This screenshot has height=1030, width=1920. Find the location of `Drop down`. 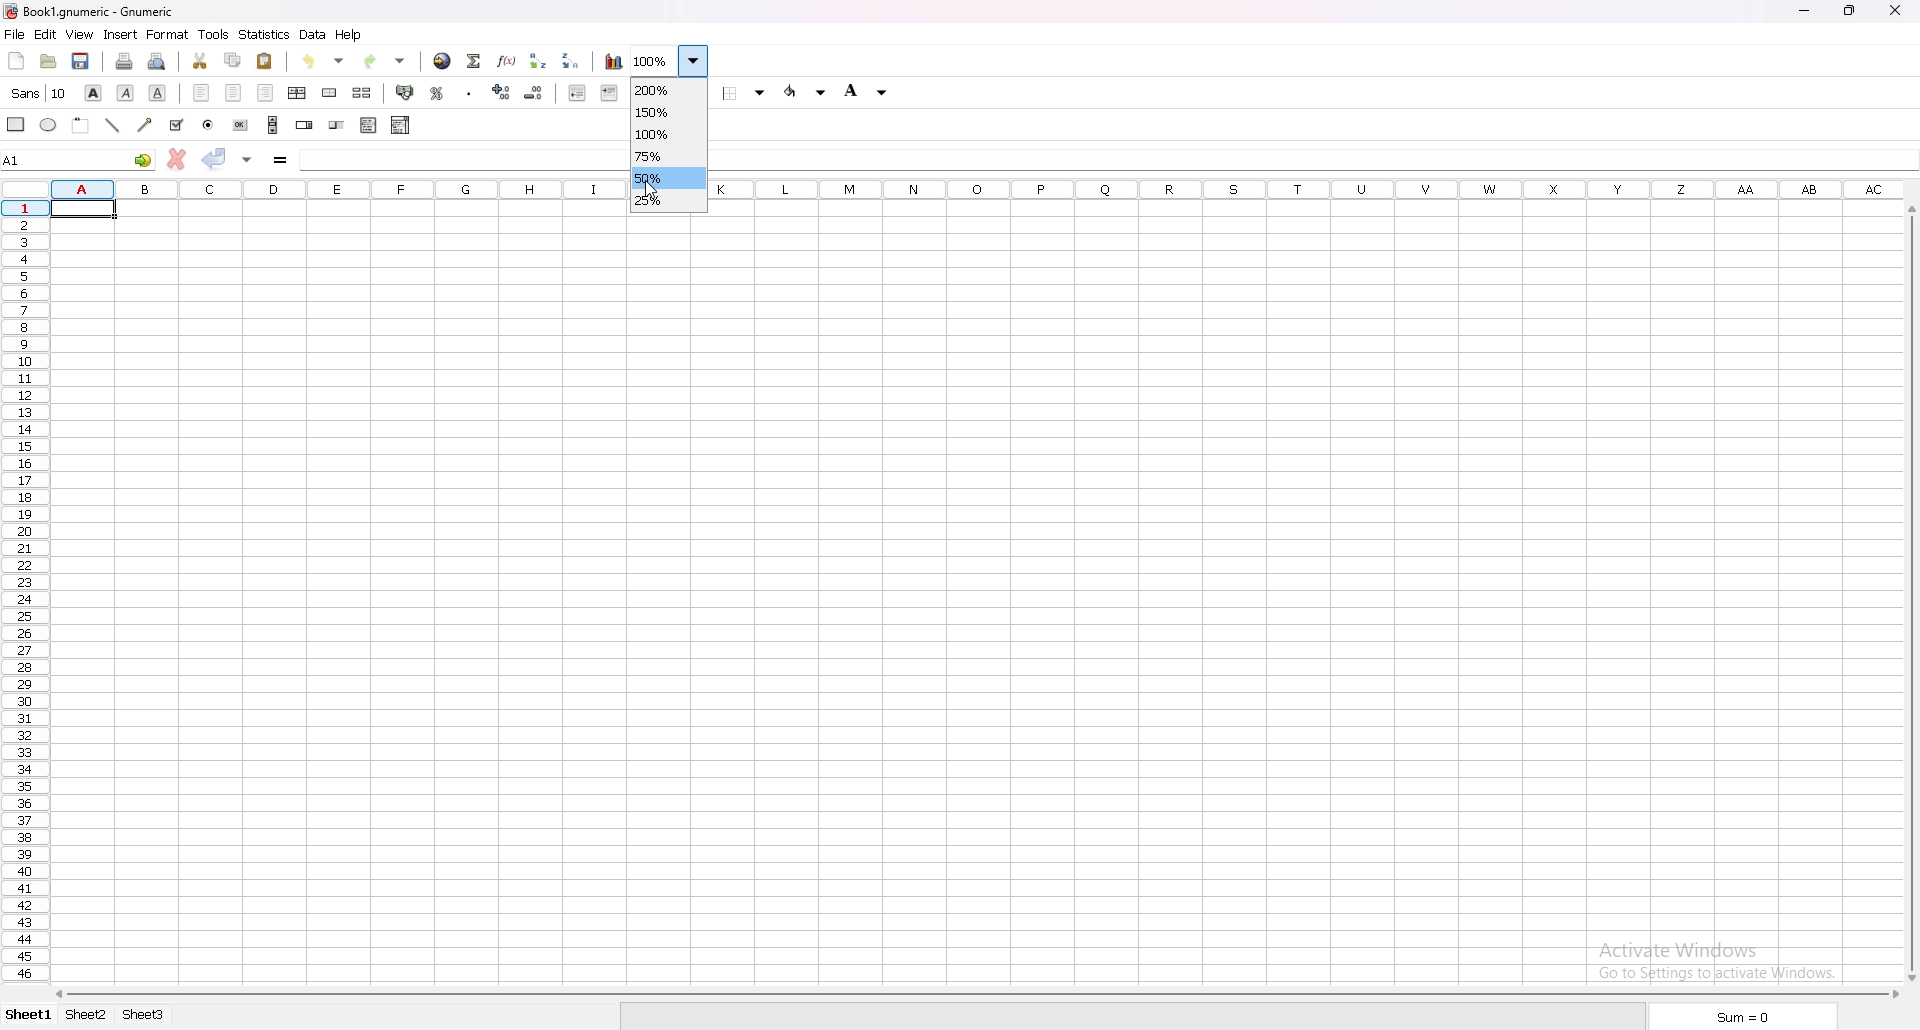

Drop down is located at coordinates (880, 91).